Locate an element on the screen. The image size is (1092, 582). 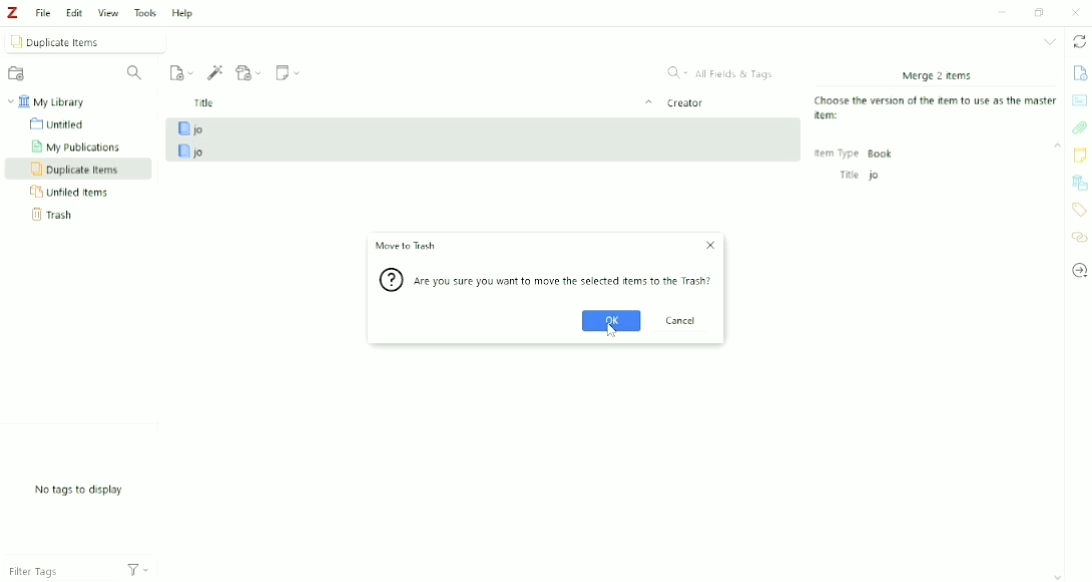
Merge 2 items is located at coordinates (936, 75).